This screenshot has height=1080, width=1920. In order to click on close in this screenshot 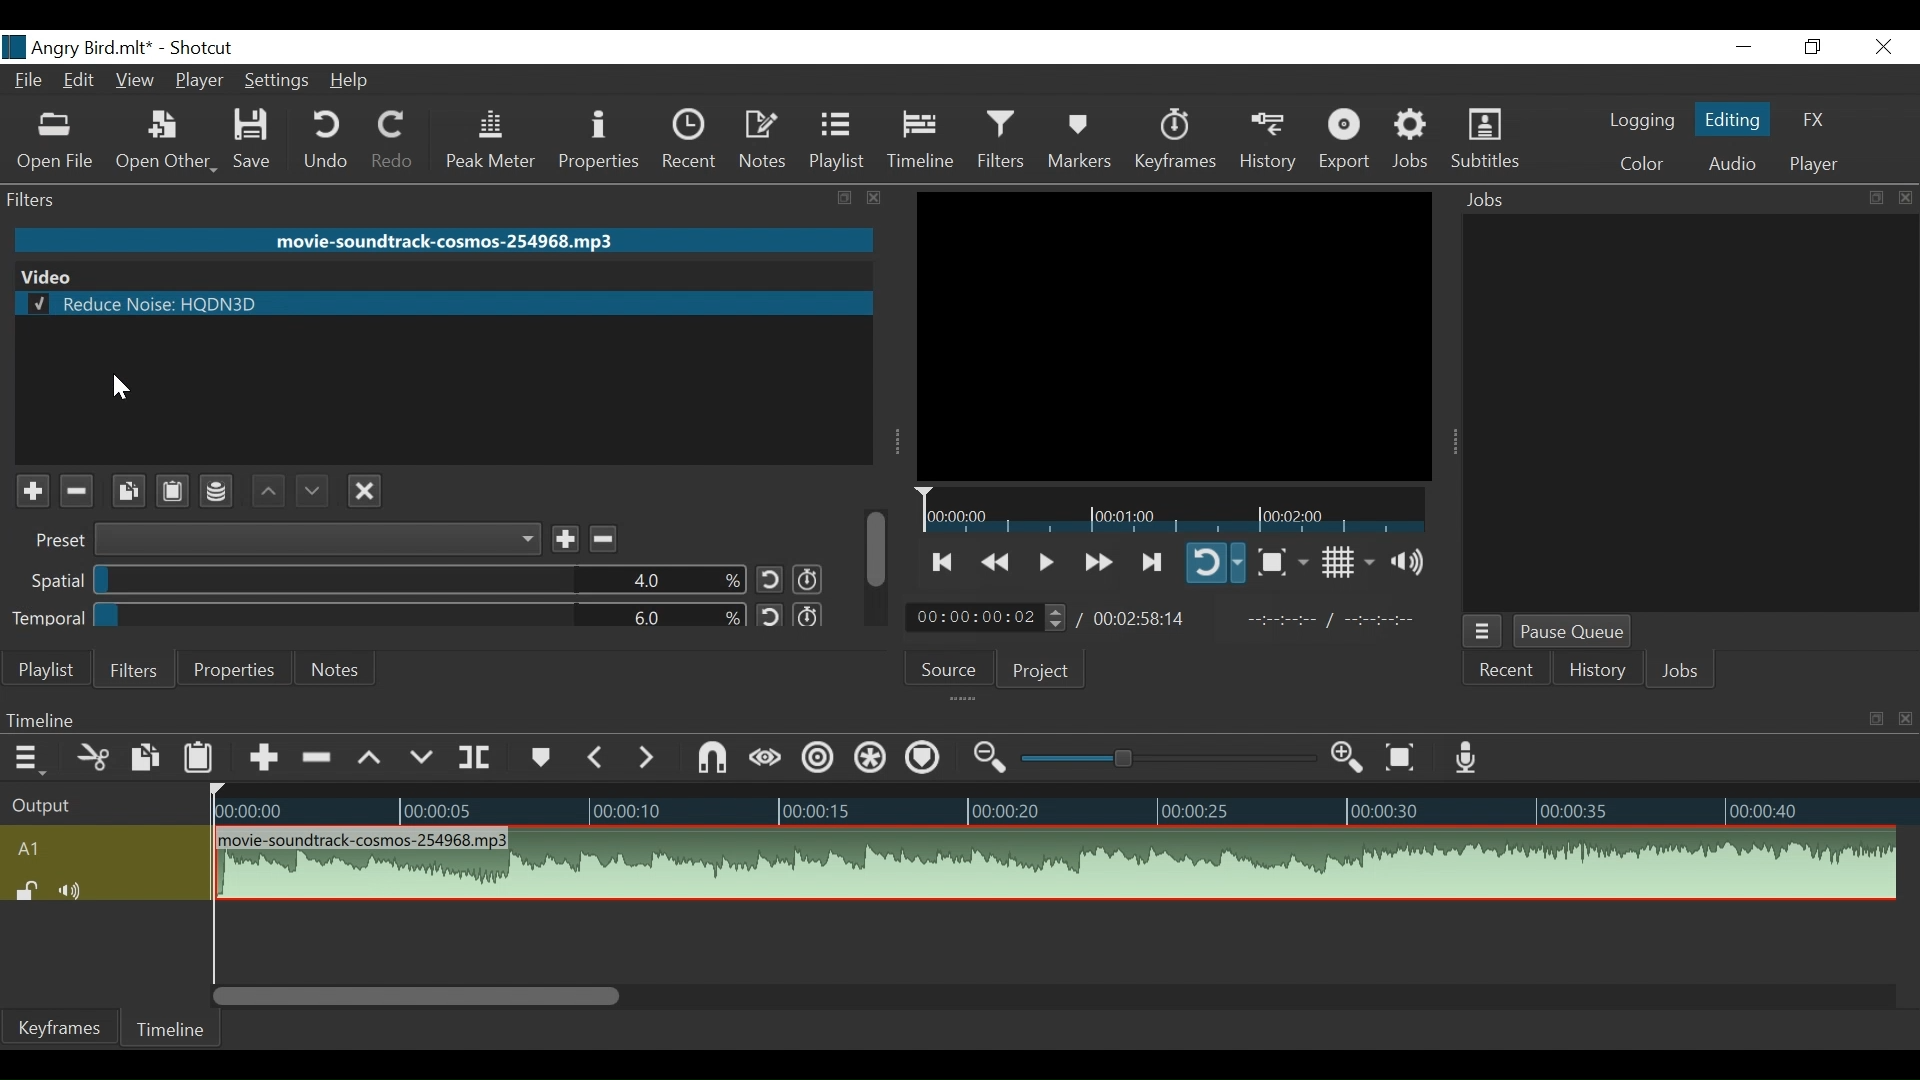, I will do `click(870, 197)`.